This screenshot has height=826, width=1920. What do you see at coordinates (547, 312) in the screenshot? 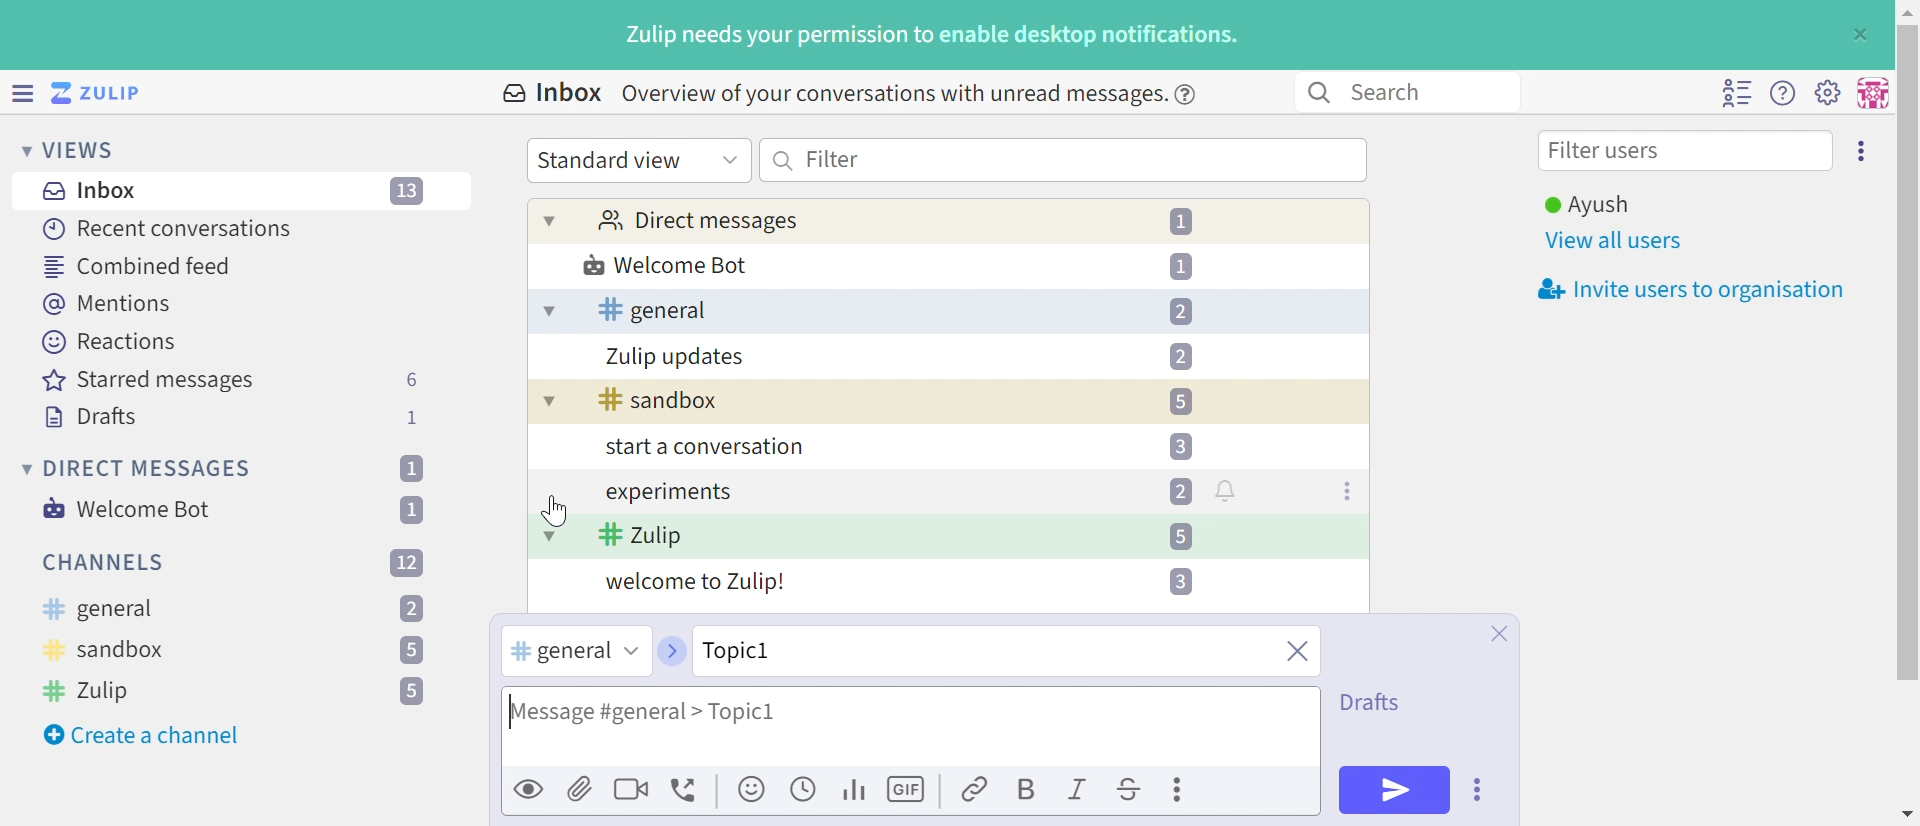
I see `Drop Down` at bounding box center [547, 312].